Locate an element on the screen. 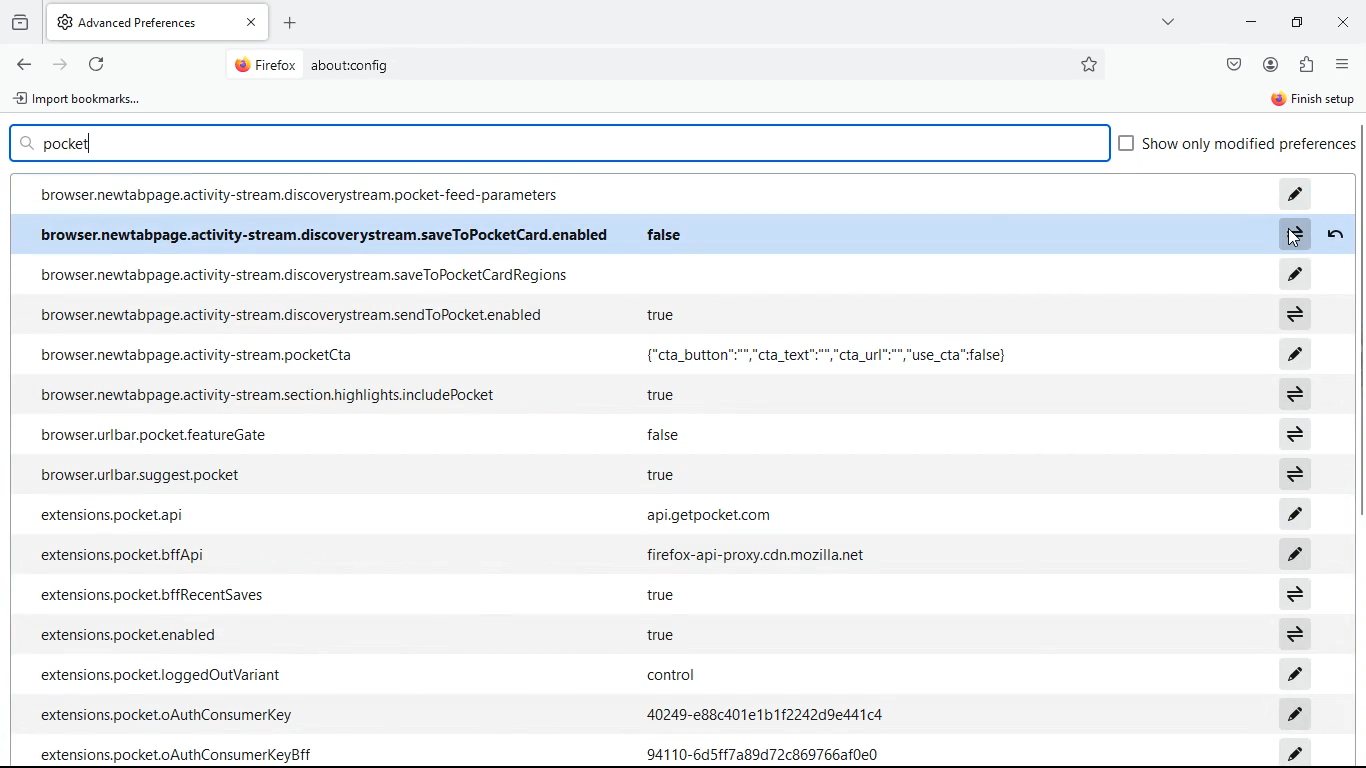 Image resolution: width=1366 pixels, height=768 pixels. extensions.pocket.loggedOutVariant is located at coordinates (157, 674).